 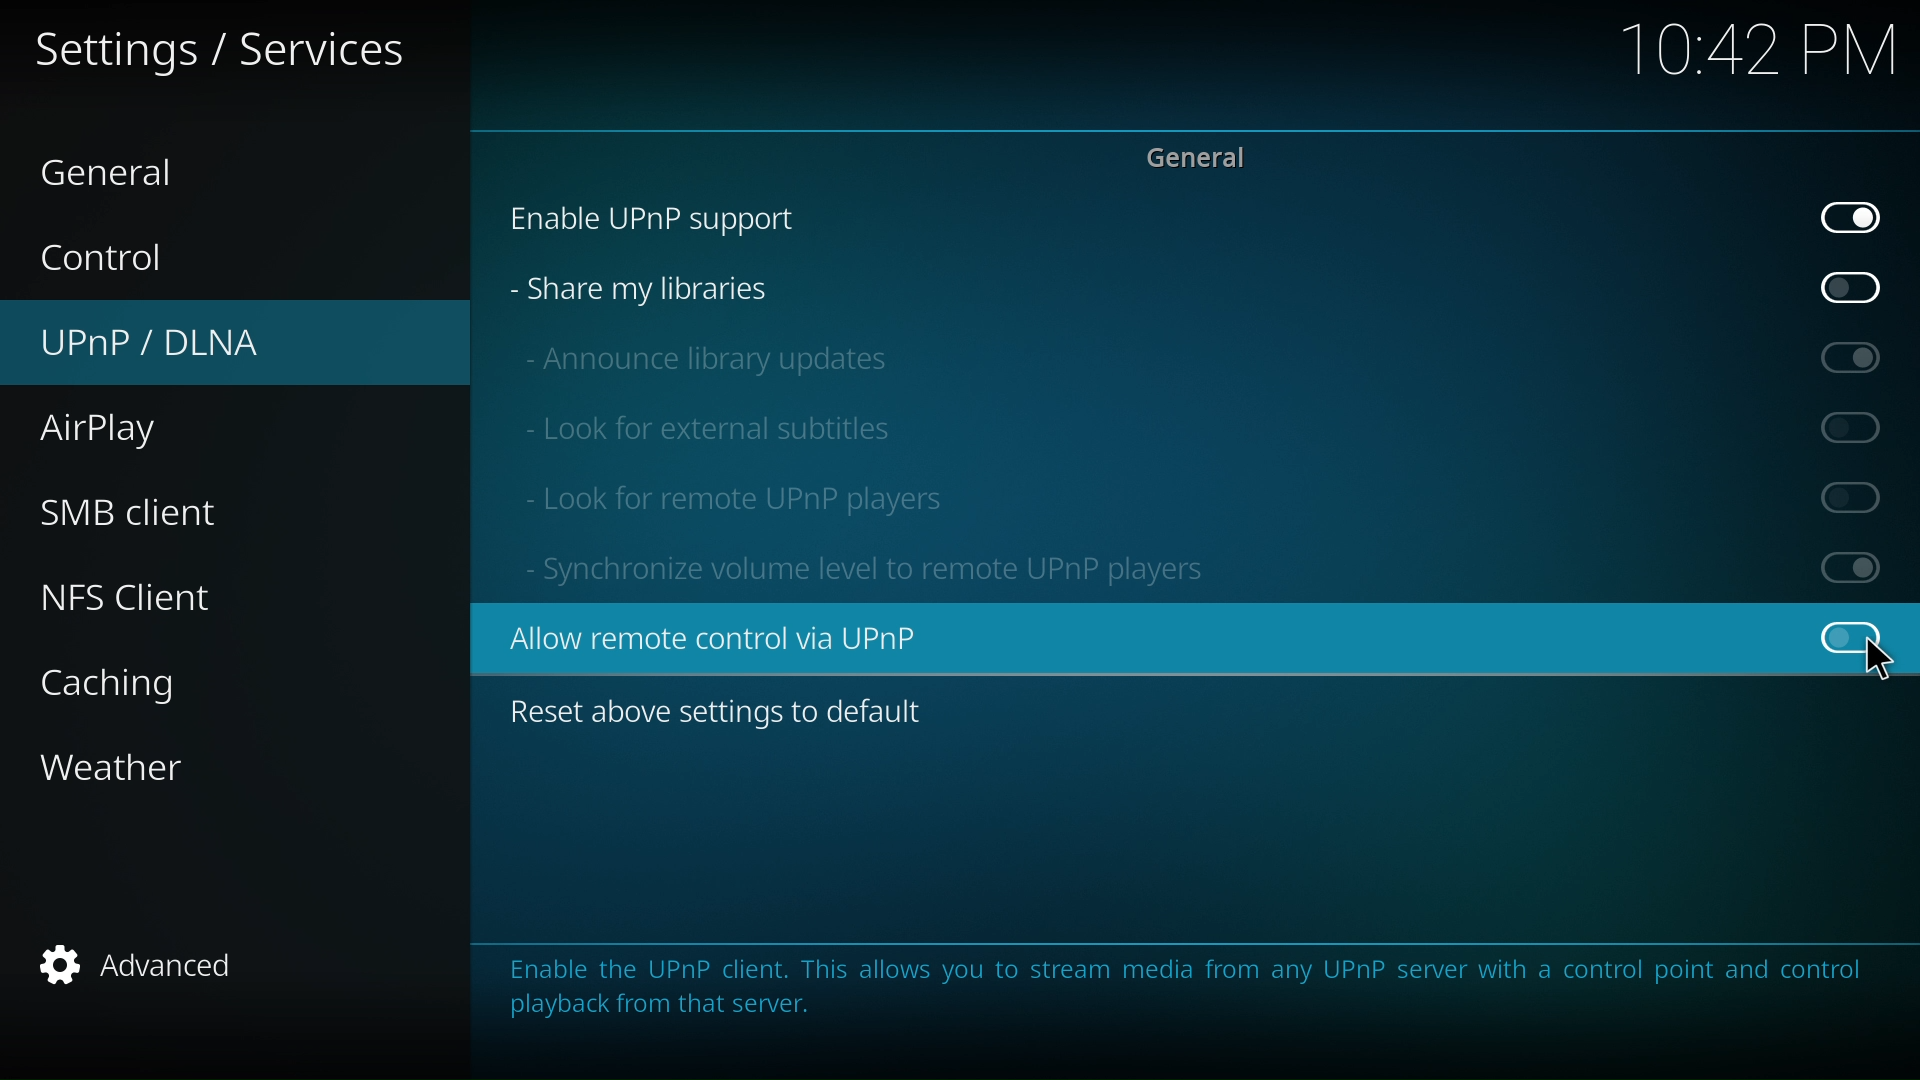 What do you see at coordinates (1196, 642) in the screenshot?
I see `Allow remote control via UPnP` at bounding box center [1196, 642].